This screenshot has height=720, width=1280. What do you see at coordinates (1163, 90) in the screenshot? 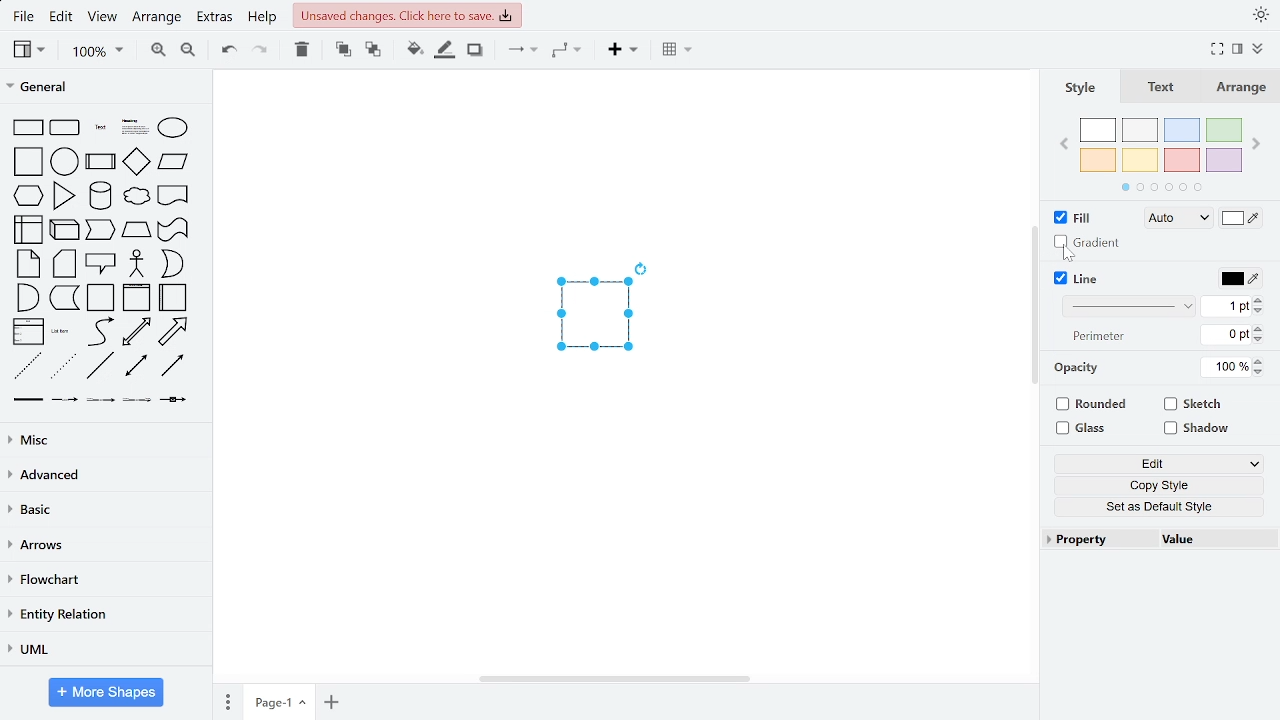
I see `text` at bounding box center [1163, 90].